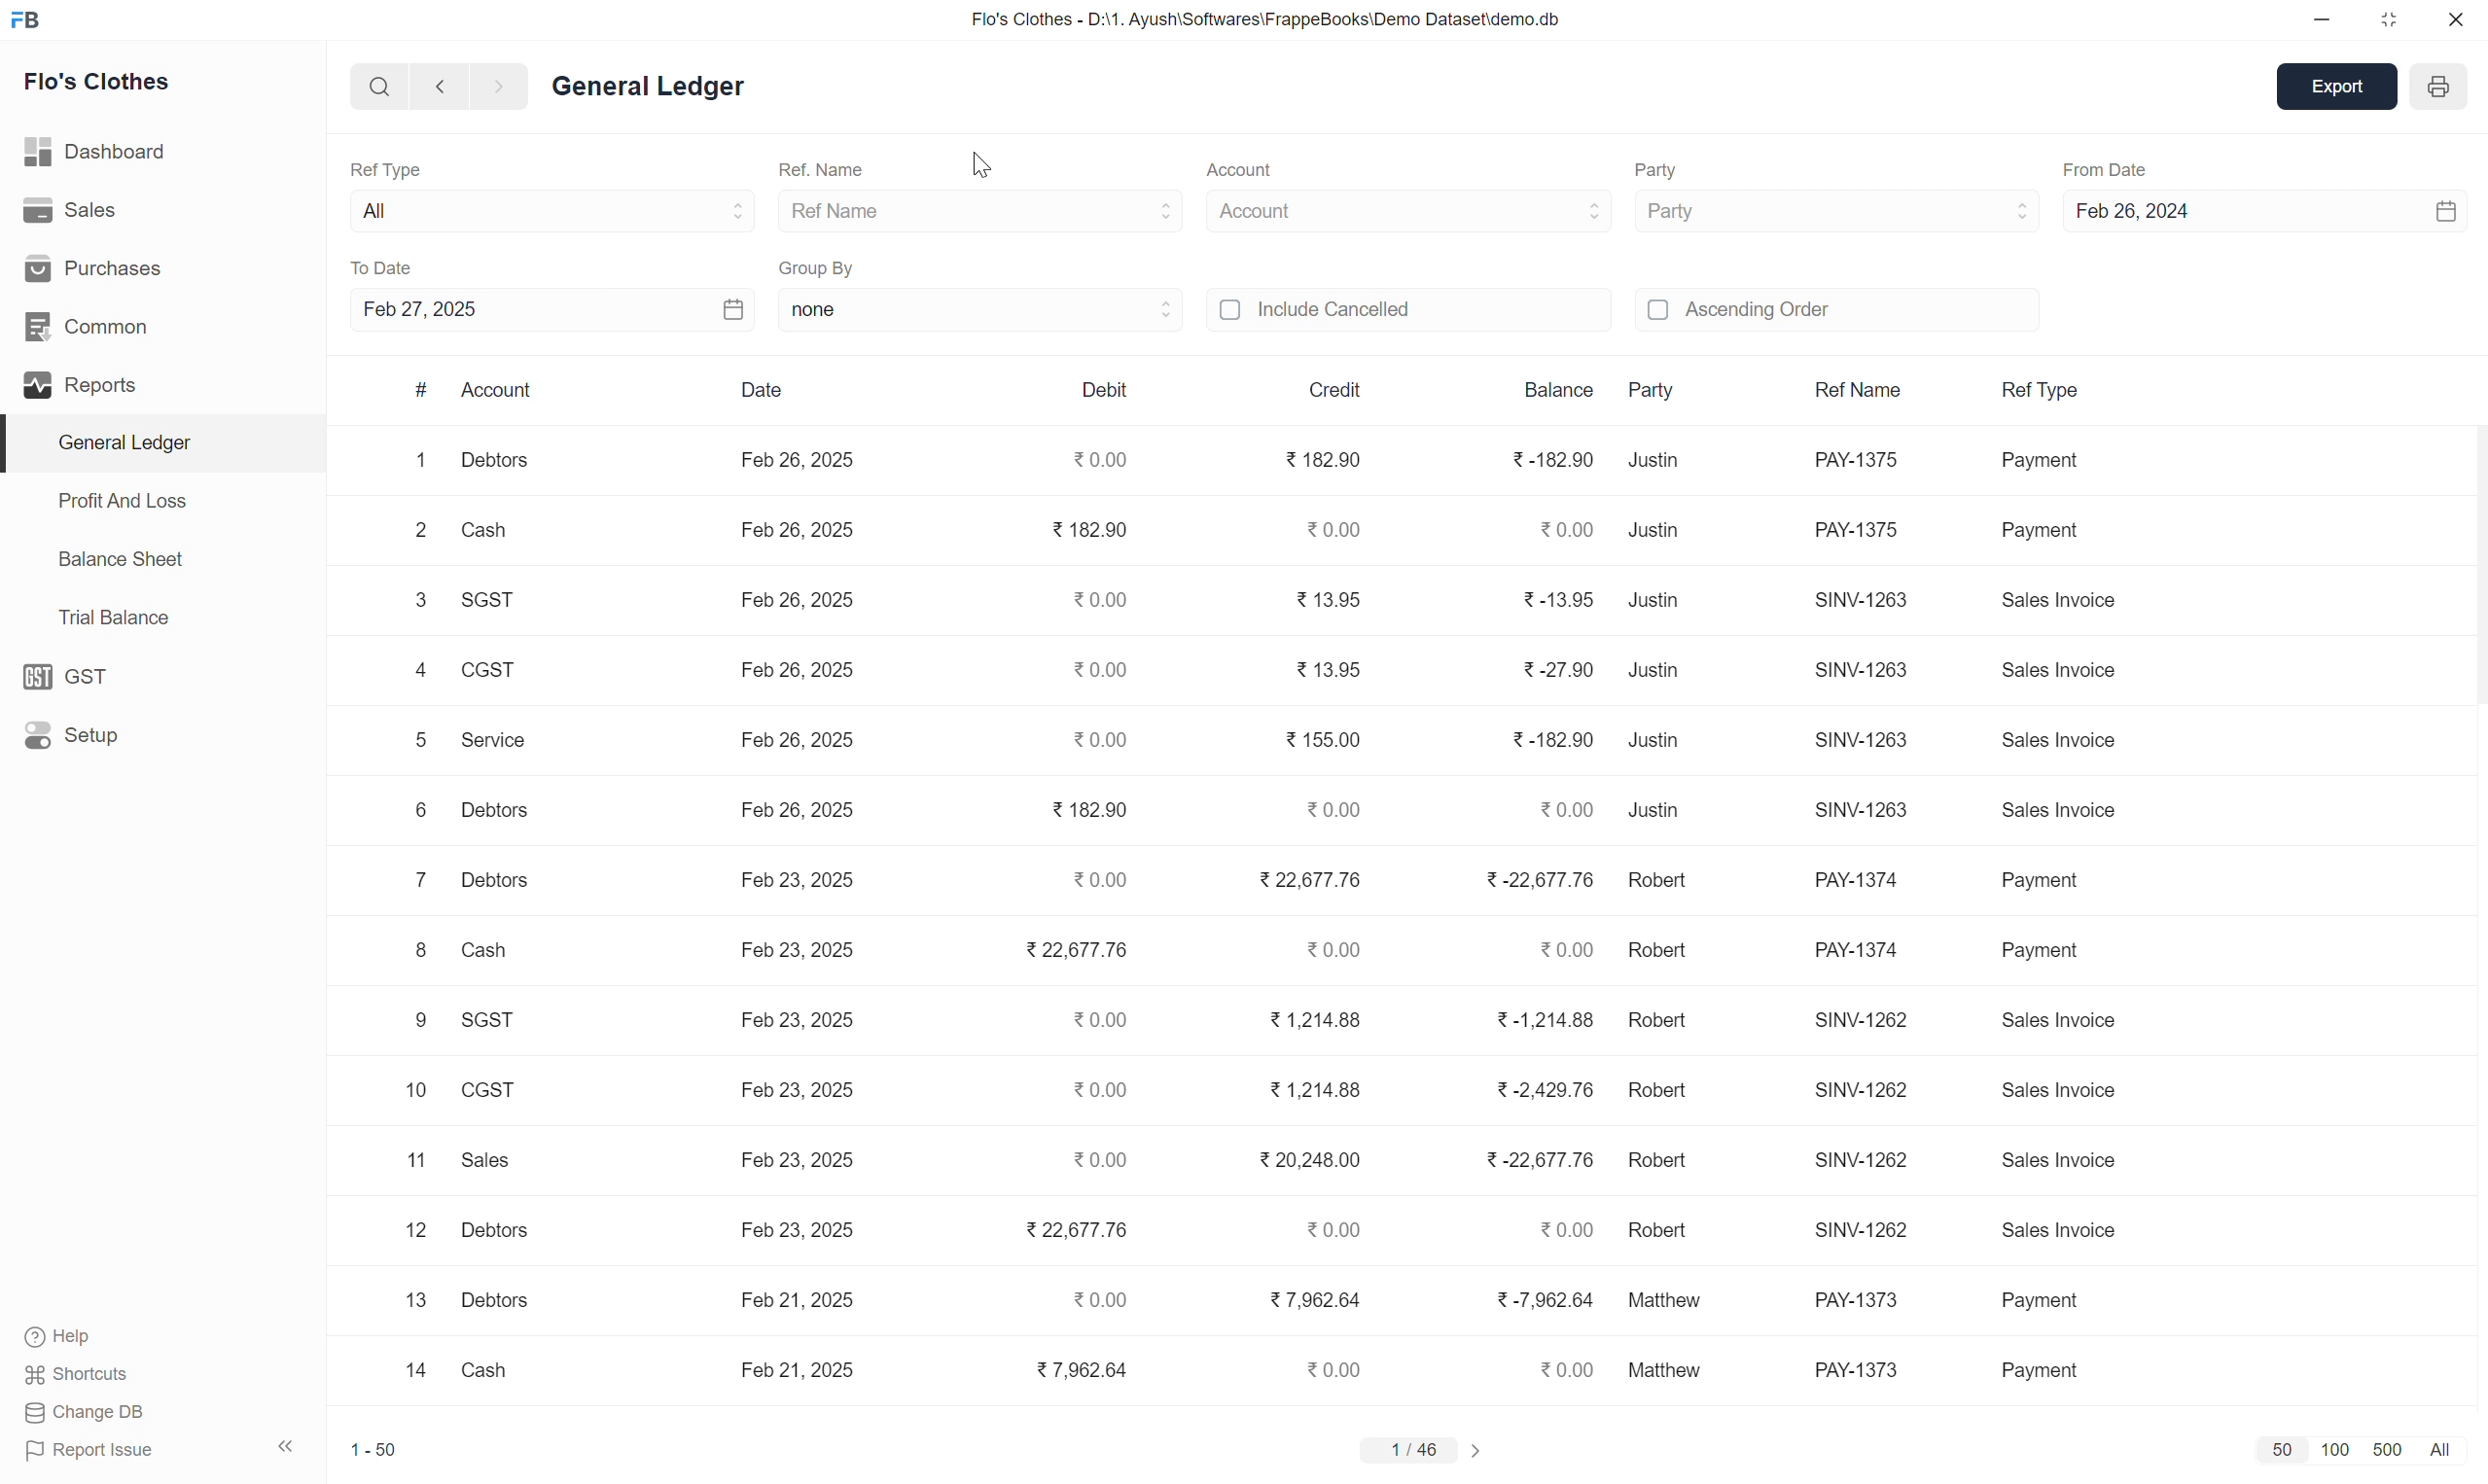 The image size is (2488, 1484). I want to click on #, so click(419, 391).